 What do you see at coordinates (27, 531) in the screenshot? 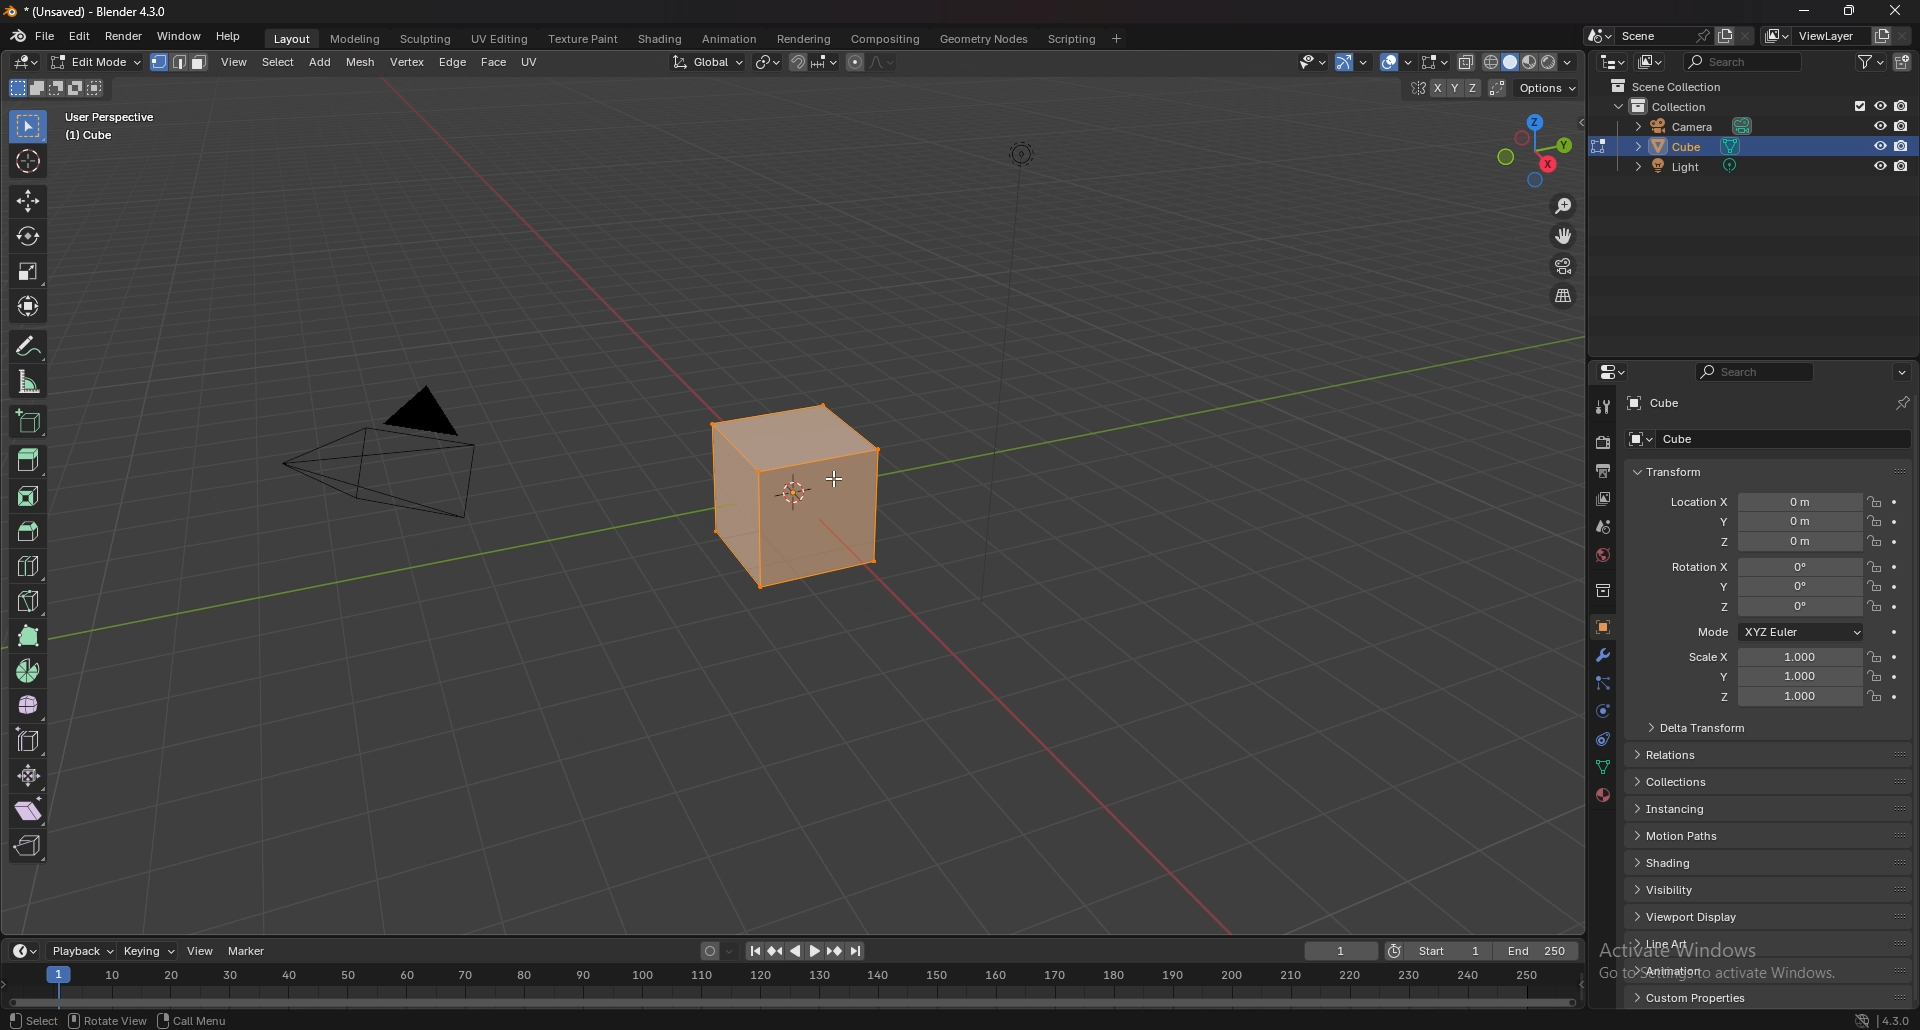
I see `bevel` at bounding box center [27, 531].